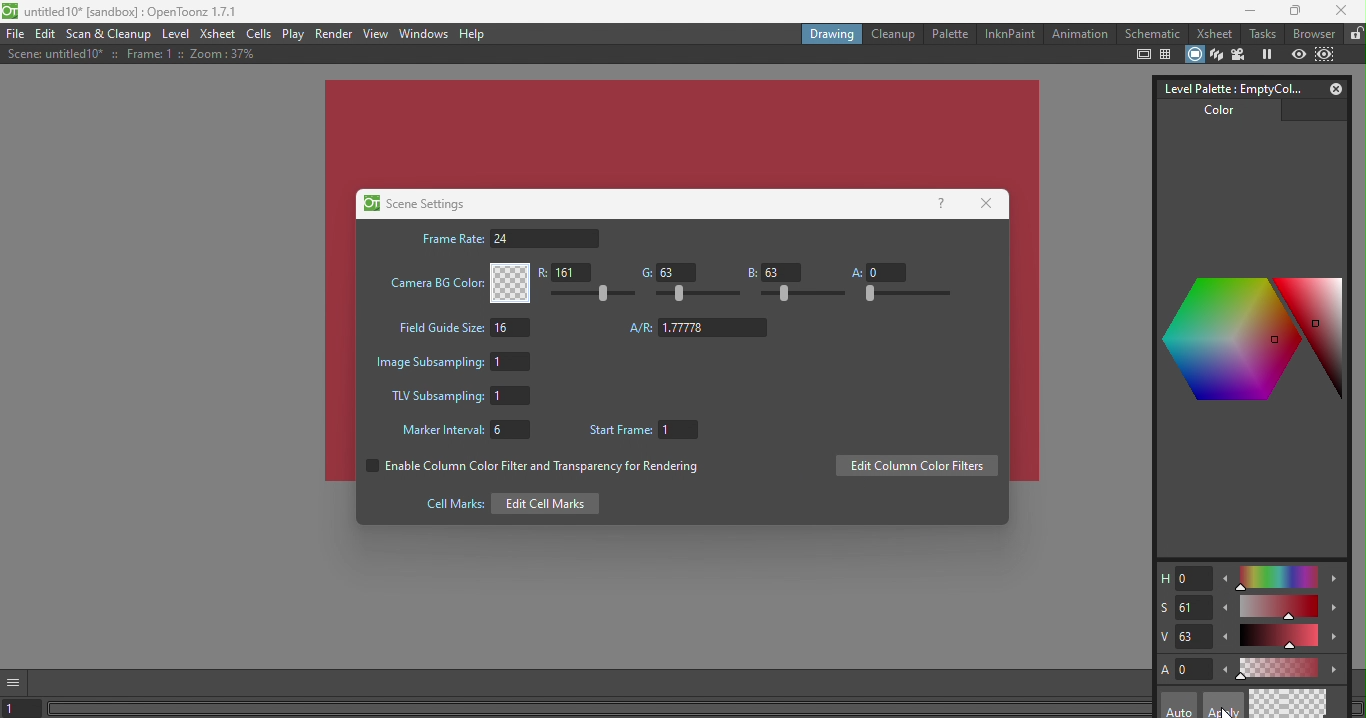  Describe the element at coordinates (1215, 53) in the screenshot. I see `3D view` at that location.